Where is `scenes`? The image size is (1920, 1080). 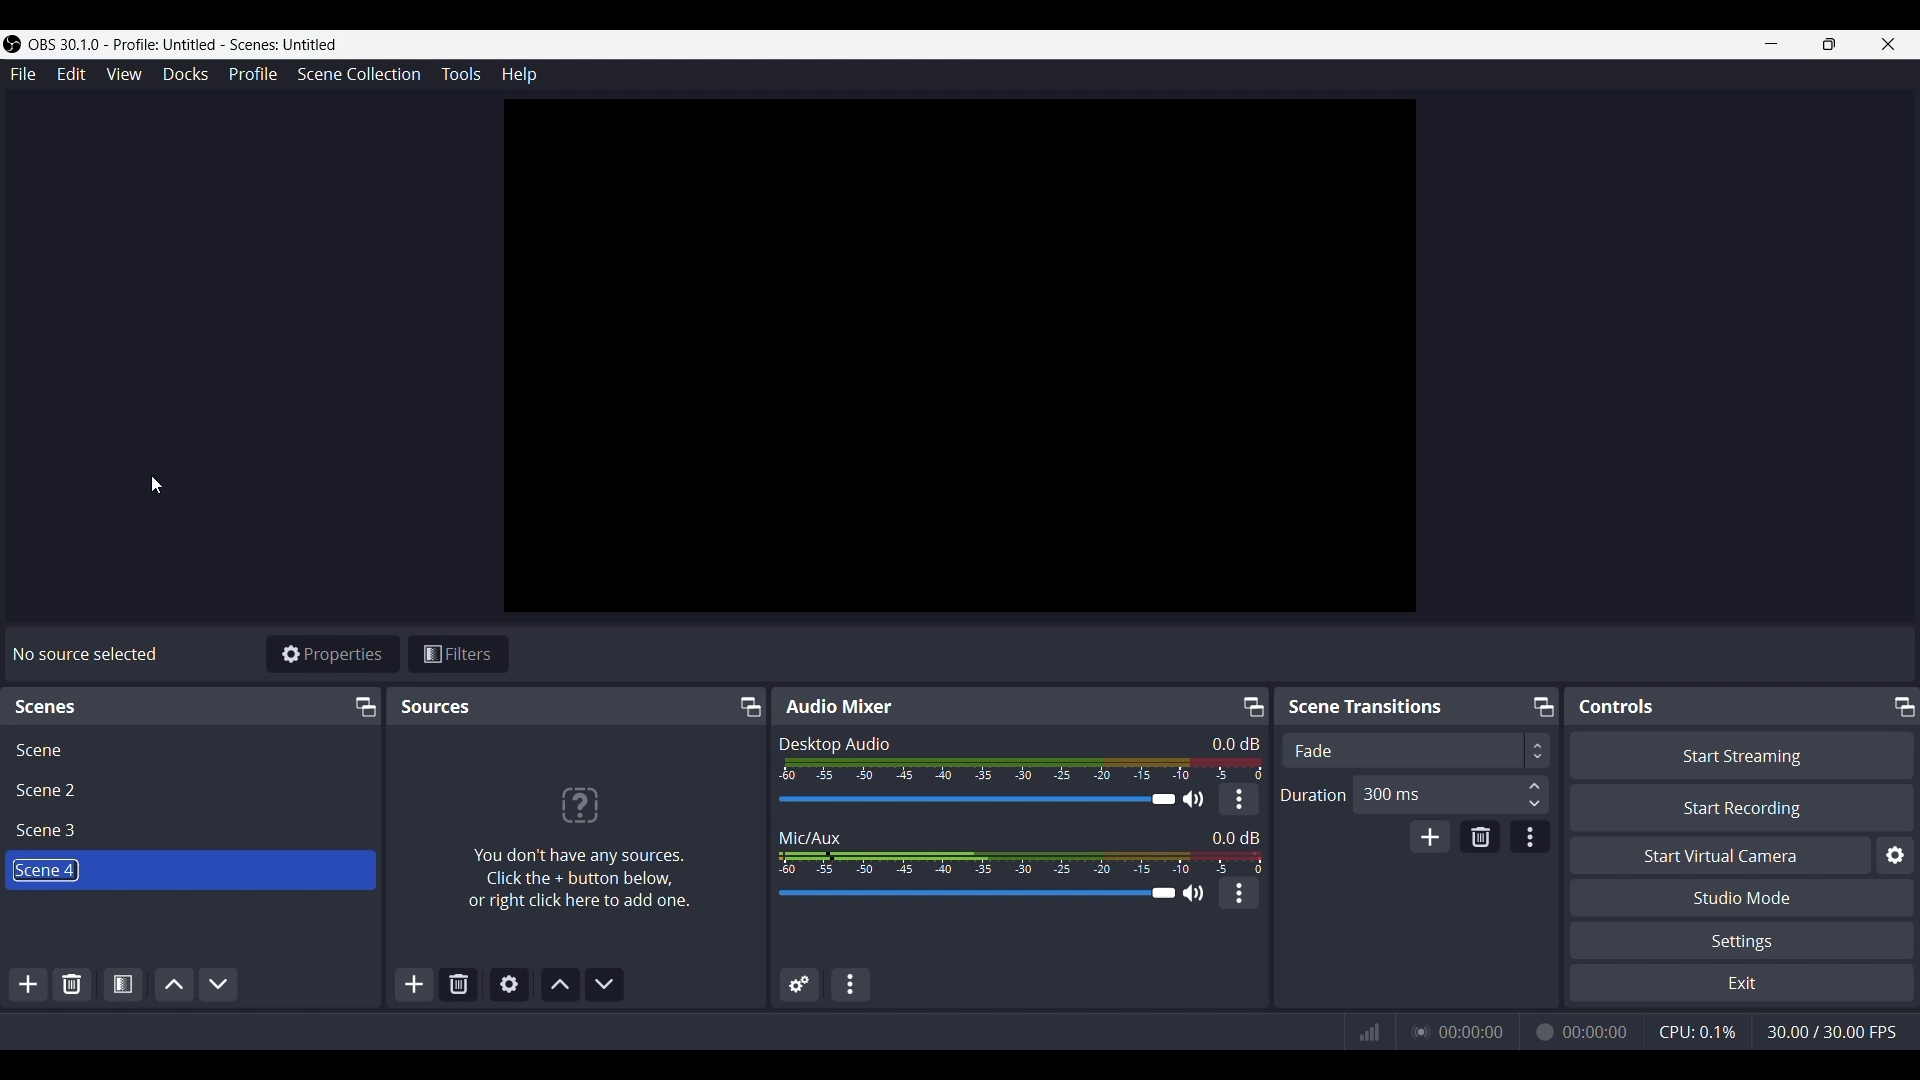
scenes is located at coordinates (48, 709).